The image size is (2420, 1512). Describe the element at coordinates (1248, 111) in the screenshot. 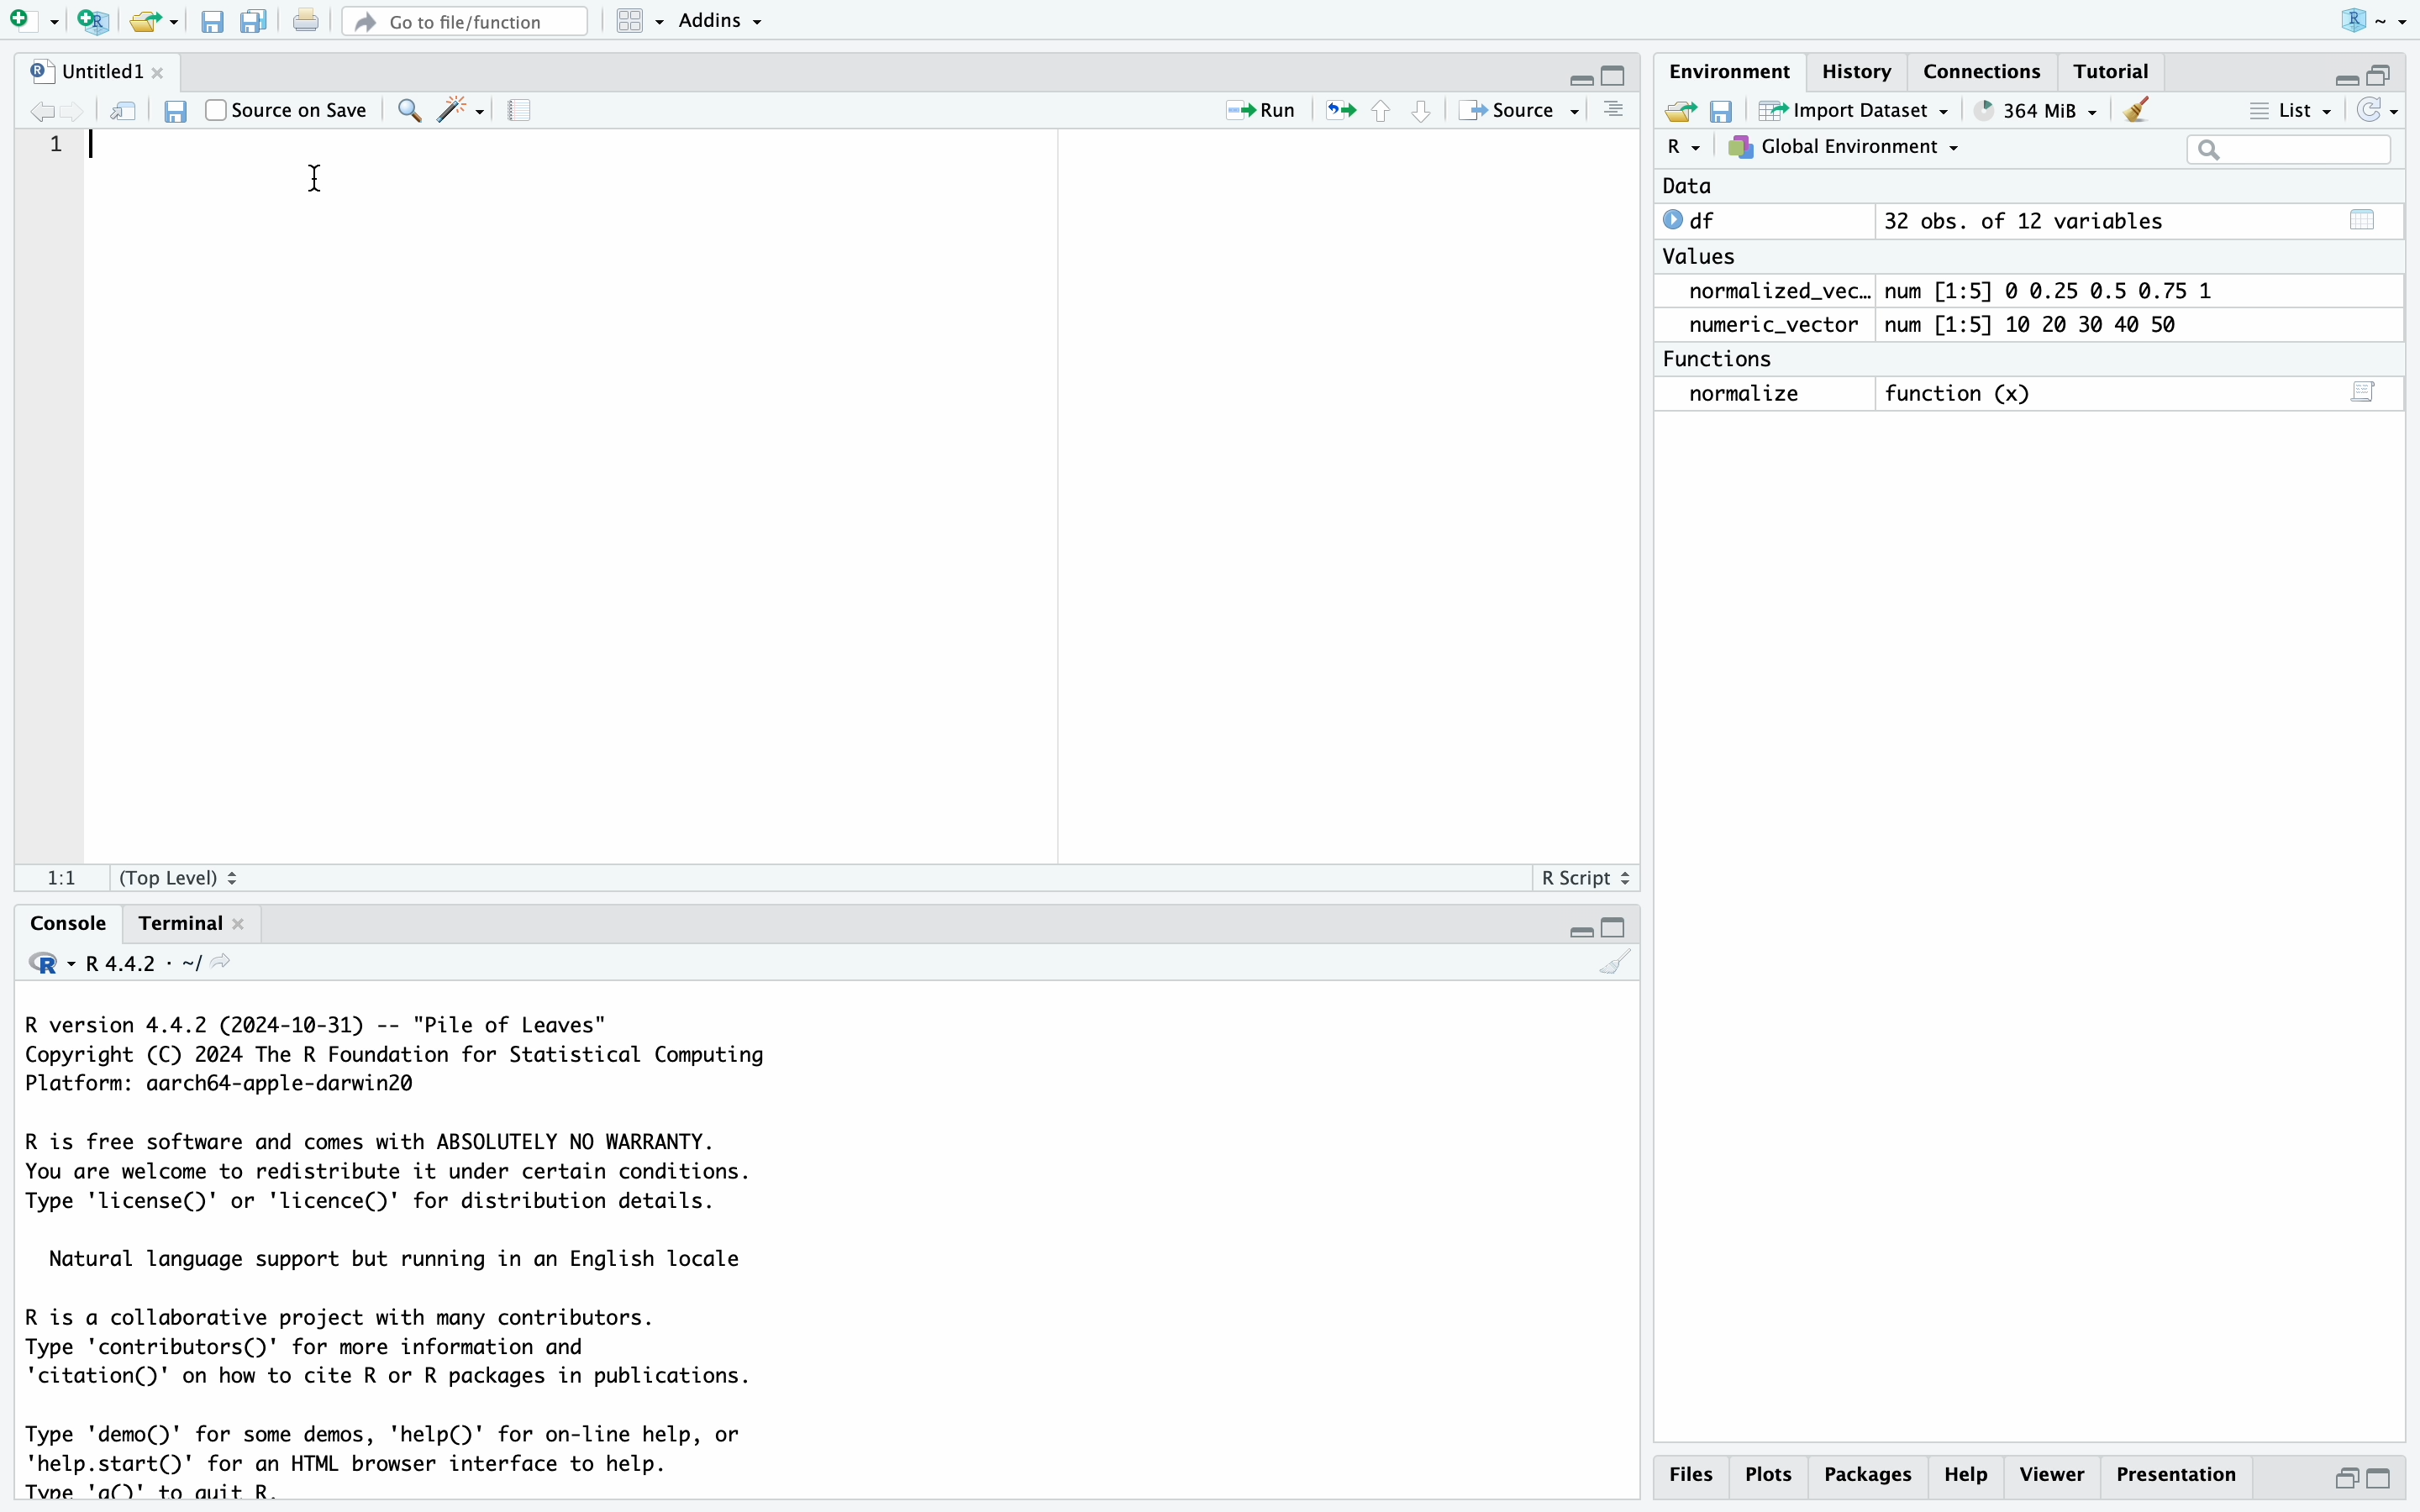

I see `Run` at that location.